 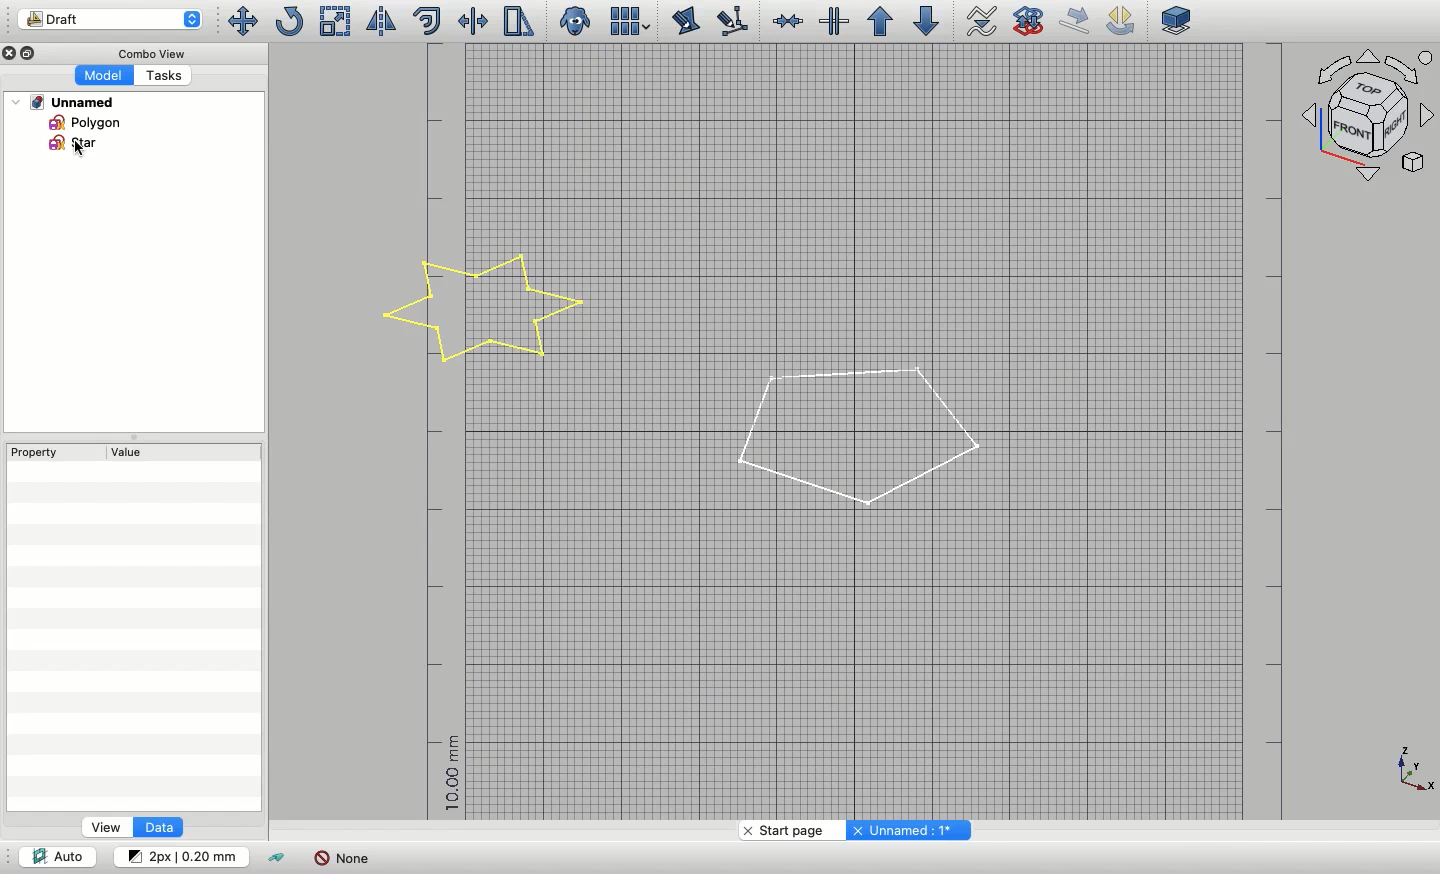 I want to click on Stretch, so click(x=517, y=21).